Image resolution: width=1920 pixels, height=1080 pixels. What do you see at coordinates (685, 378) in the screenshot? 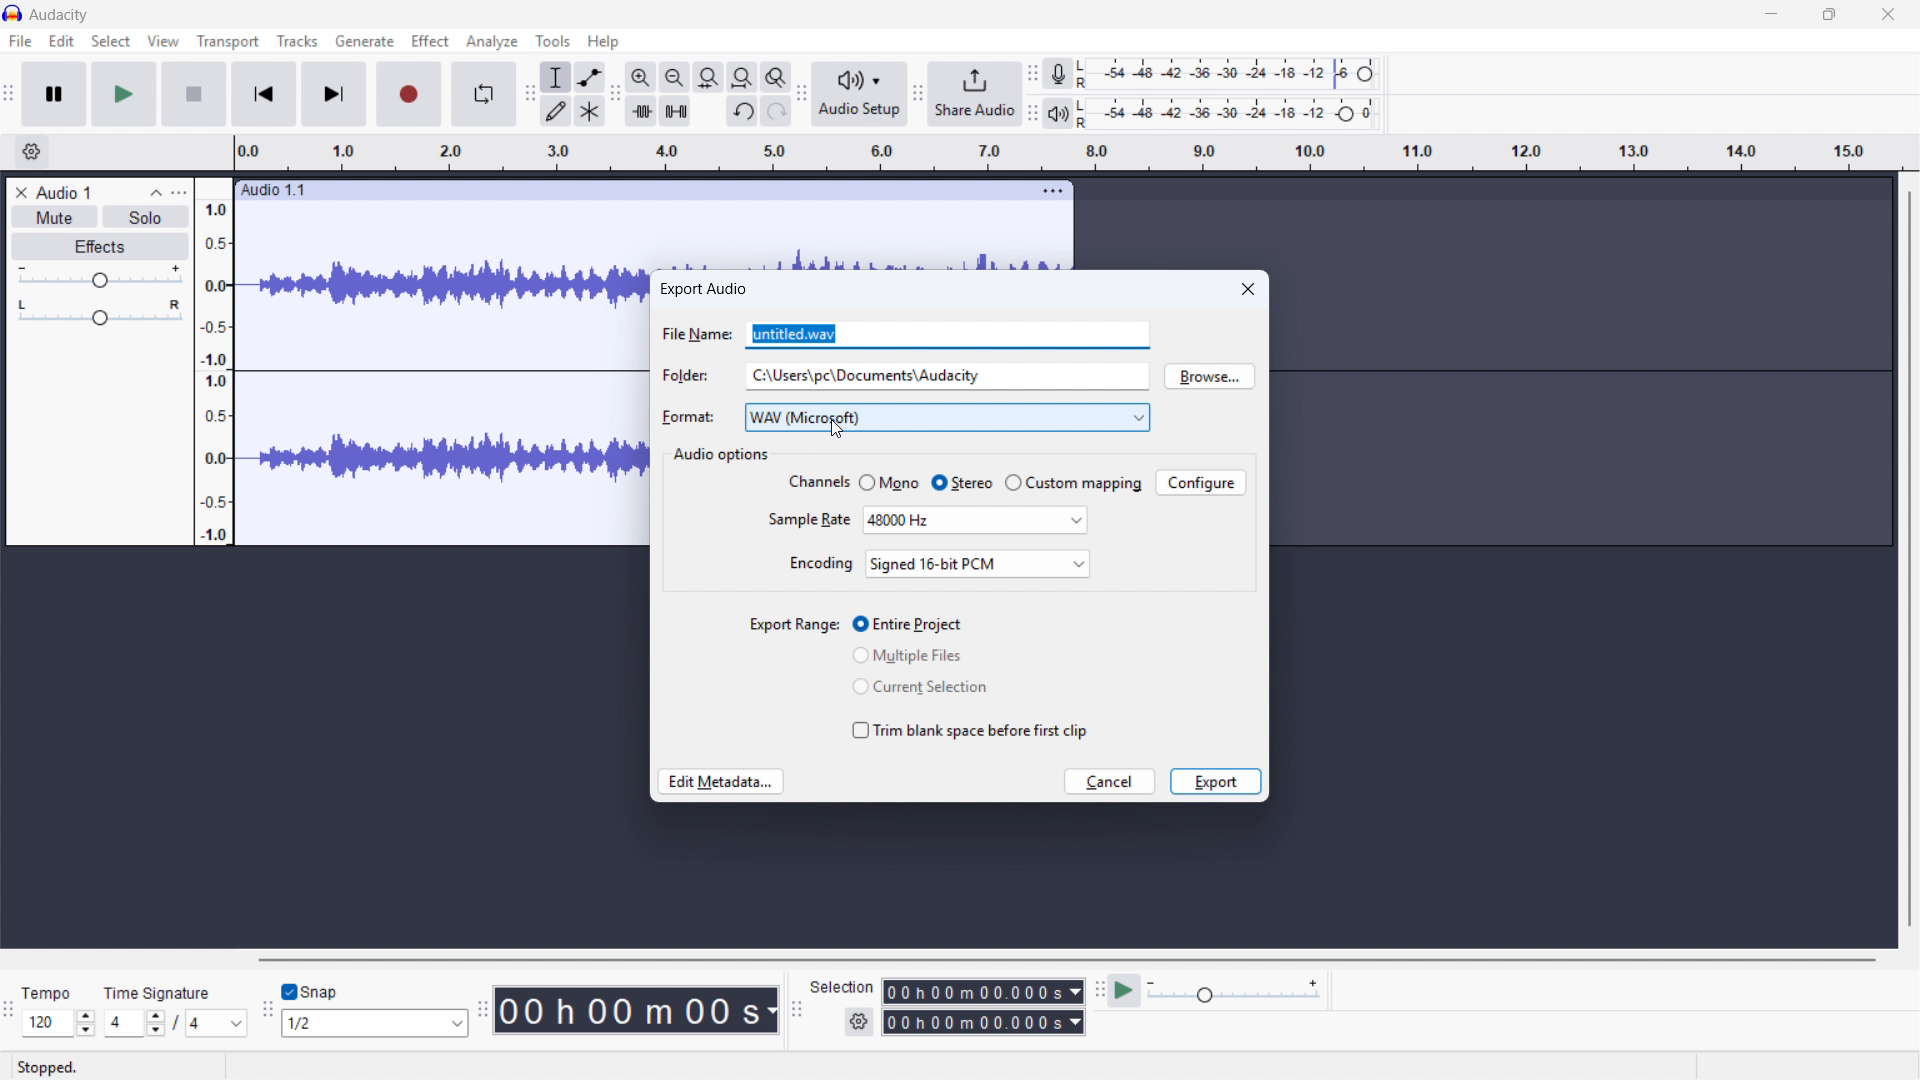
I see `folder` at bounding box center [685, 378].